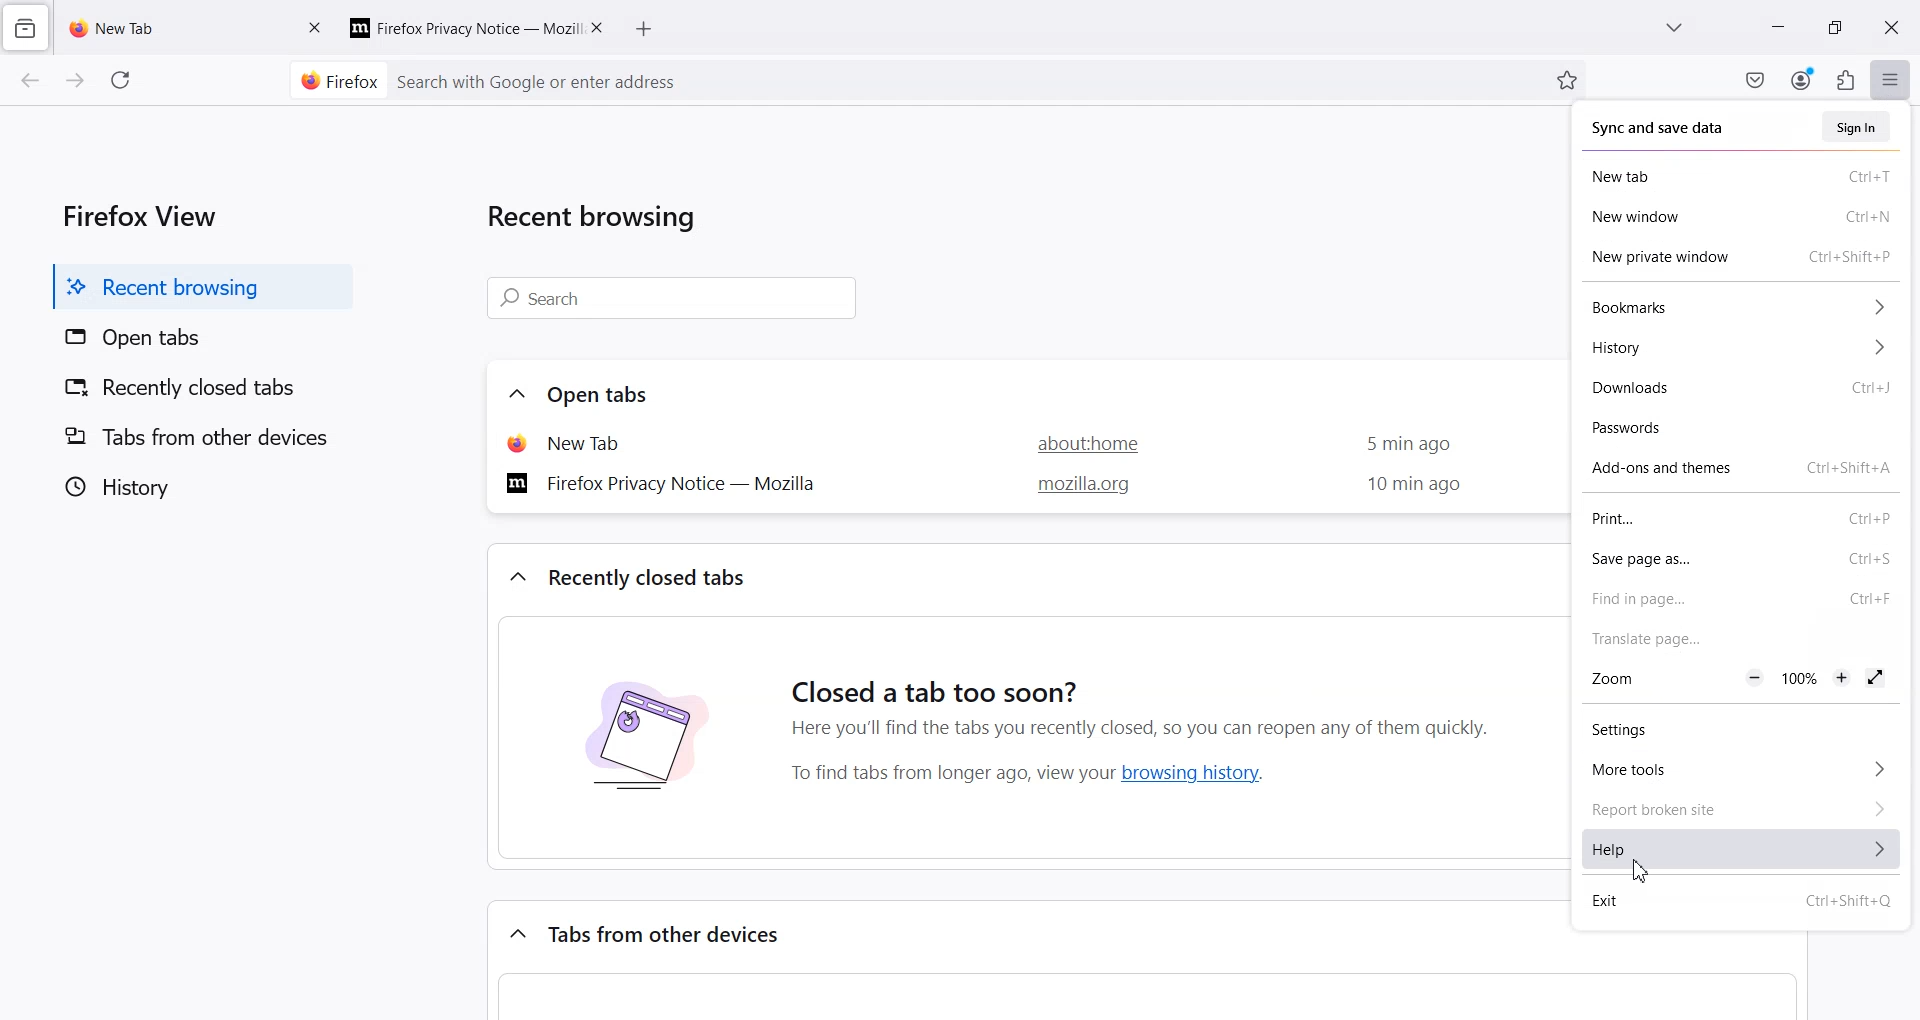  Describe the element at coordinates (1779, 27) in the screenshot. I see `Minimize` at that location.